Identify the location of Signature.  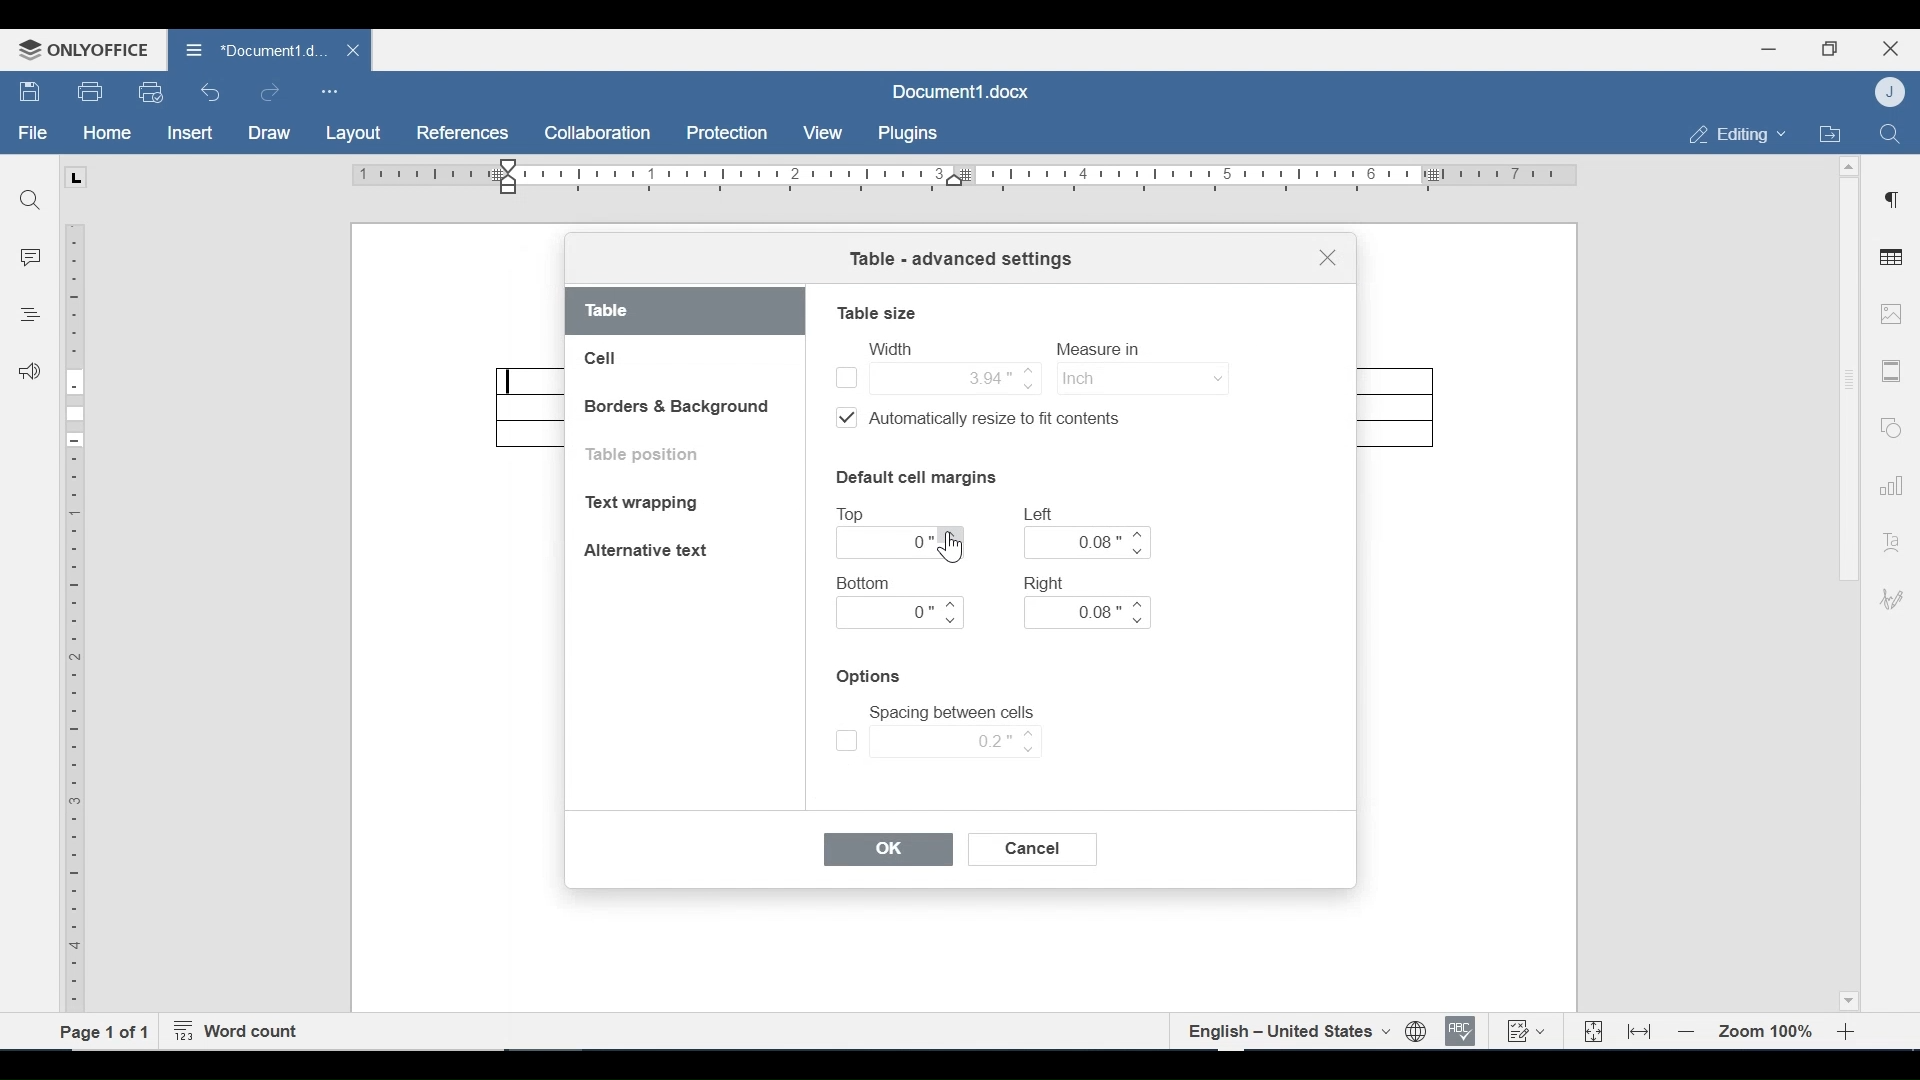
(1888, 601).